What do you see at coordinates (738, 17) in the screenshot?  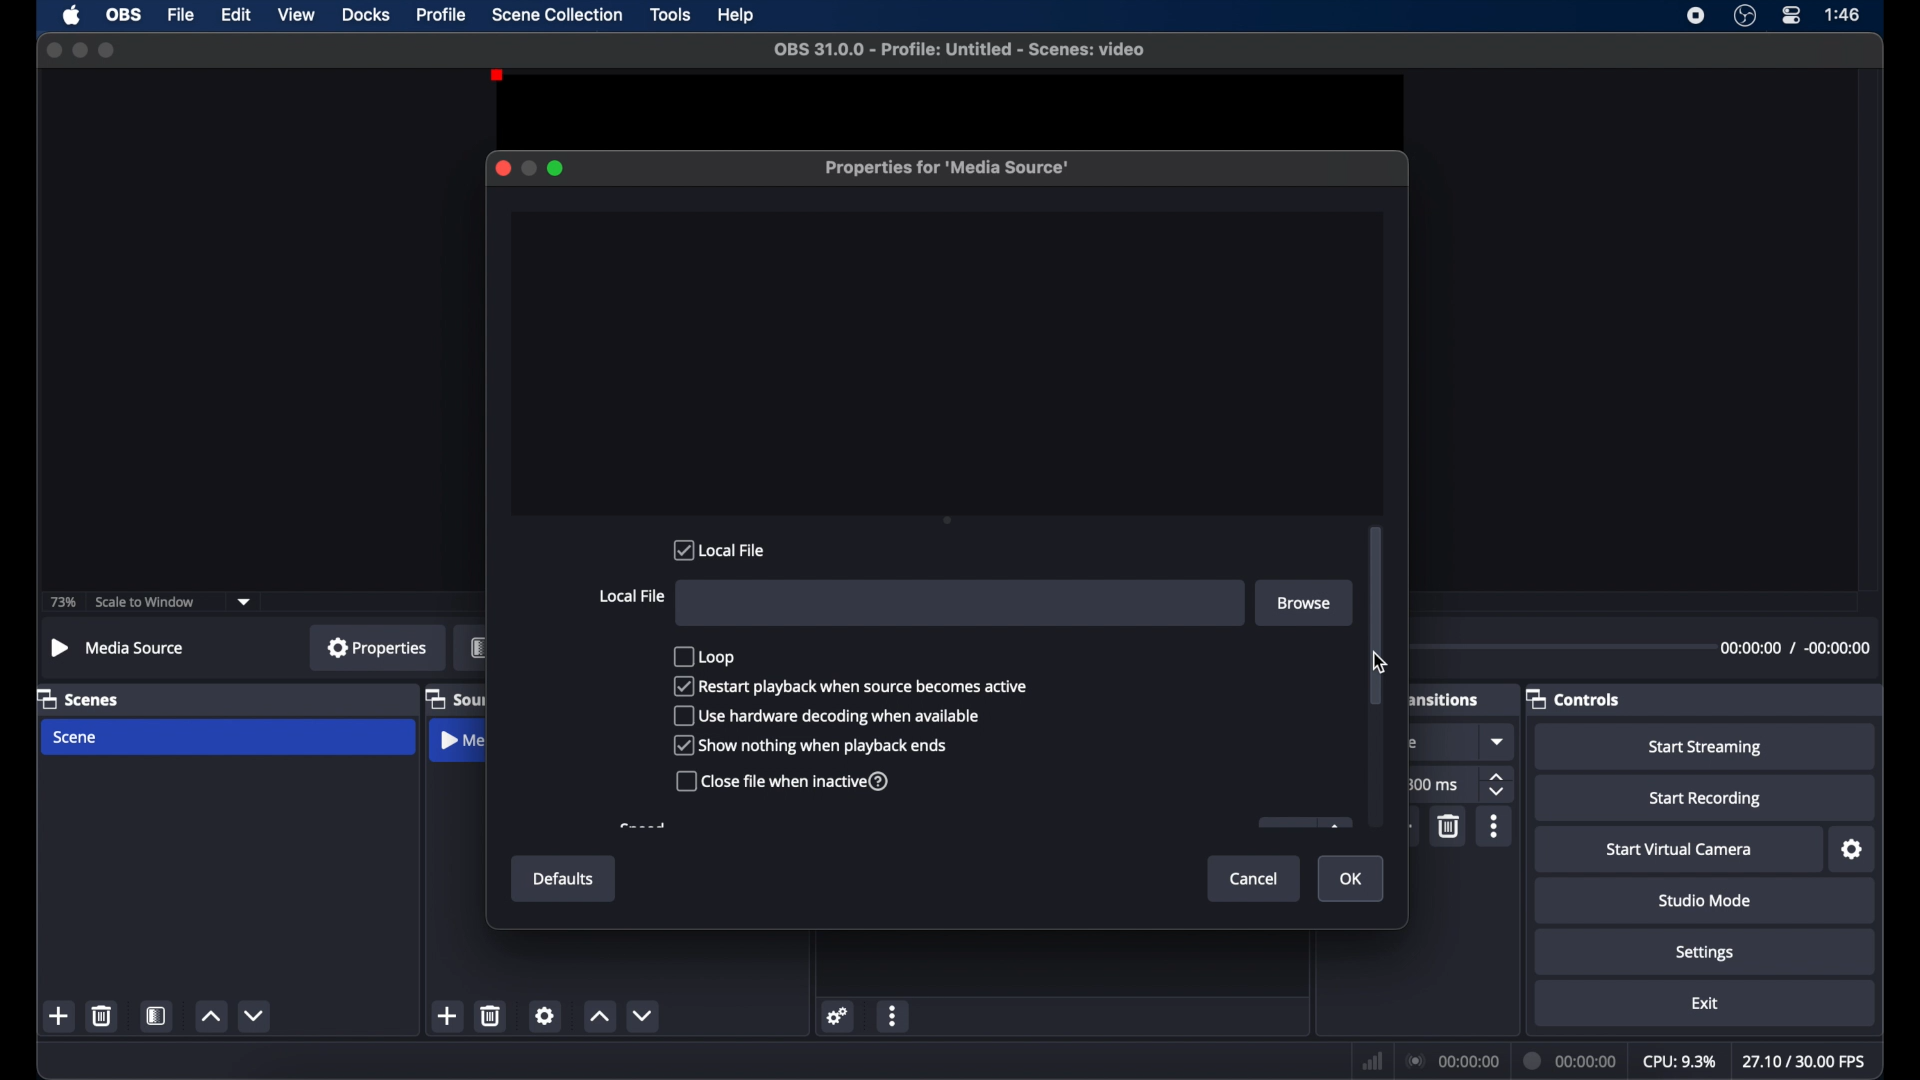 I see `help` at bounding box center [738, 17].